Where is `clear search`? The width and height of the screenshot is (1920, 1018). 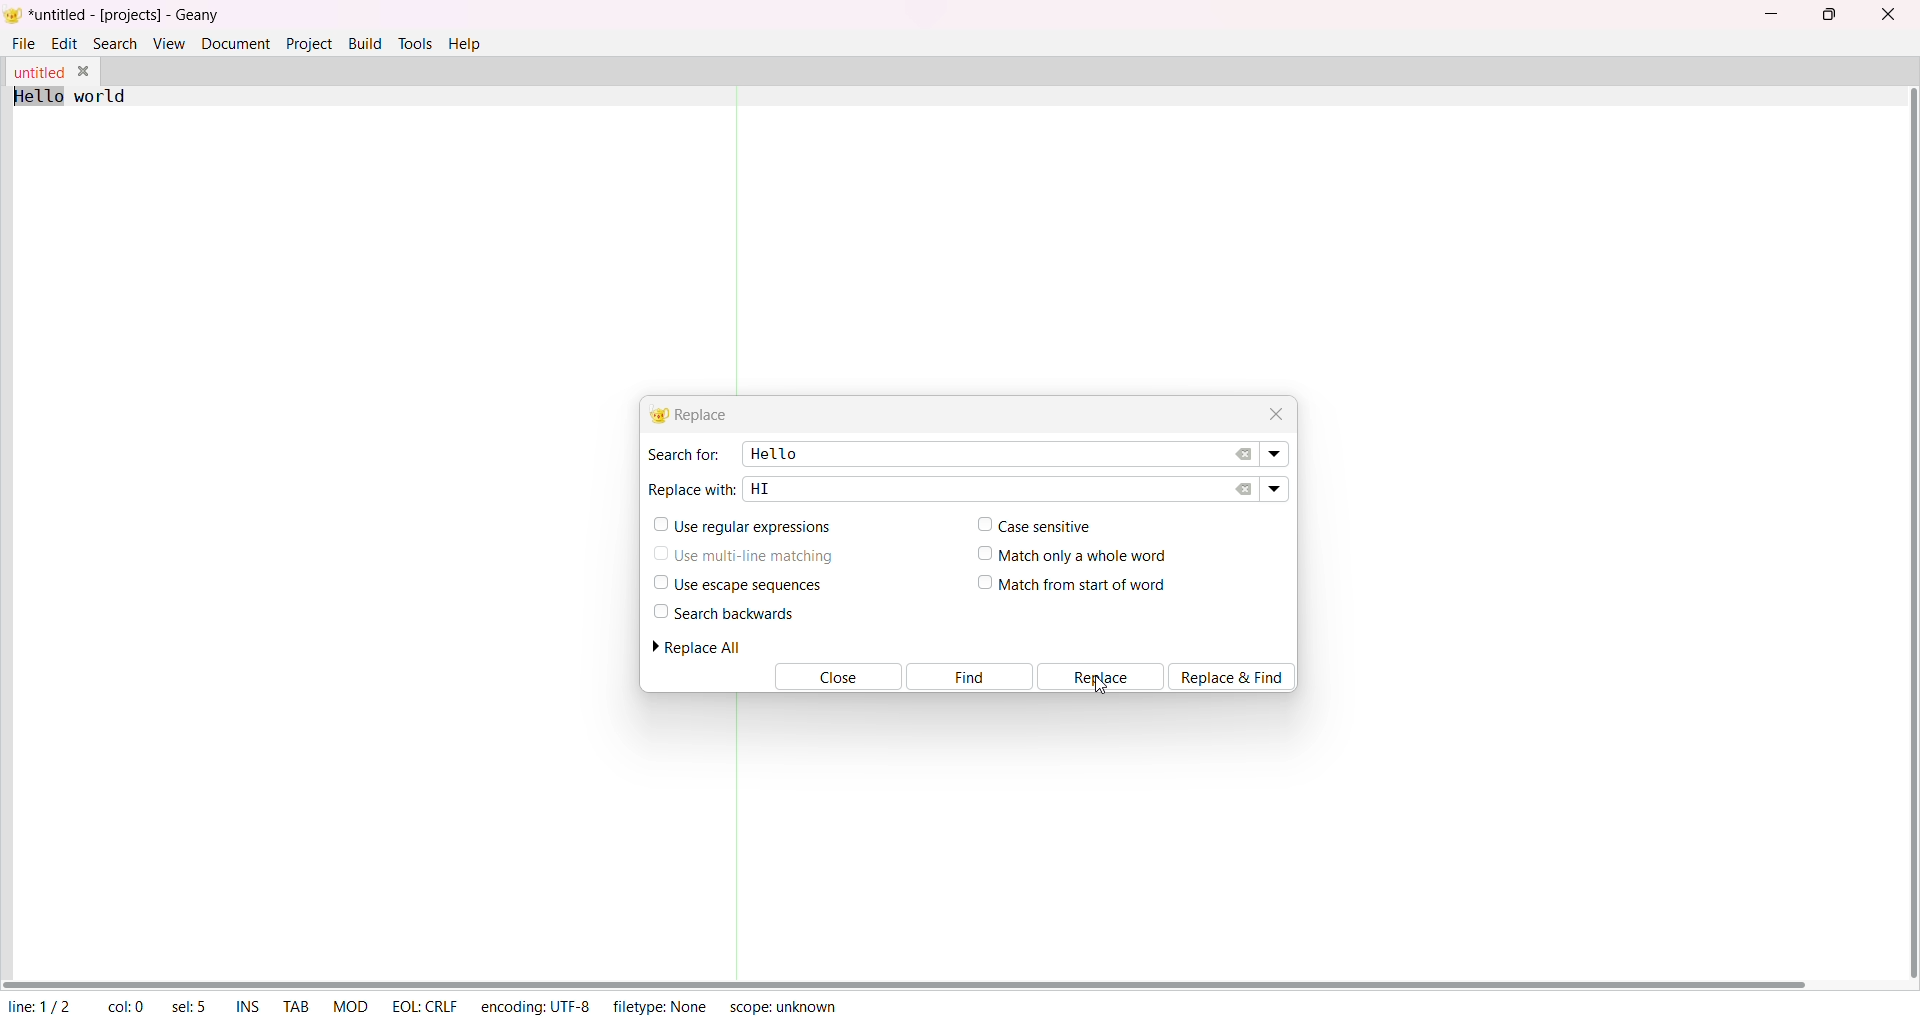
clear search is located at coordinates (1245, 454).